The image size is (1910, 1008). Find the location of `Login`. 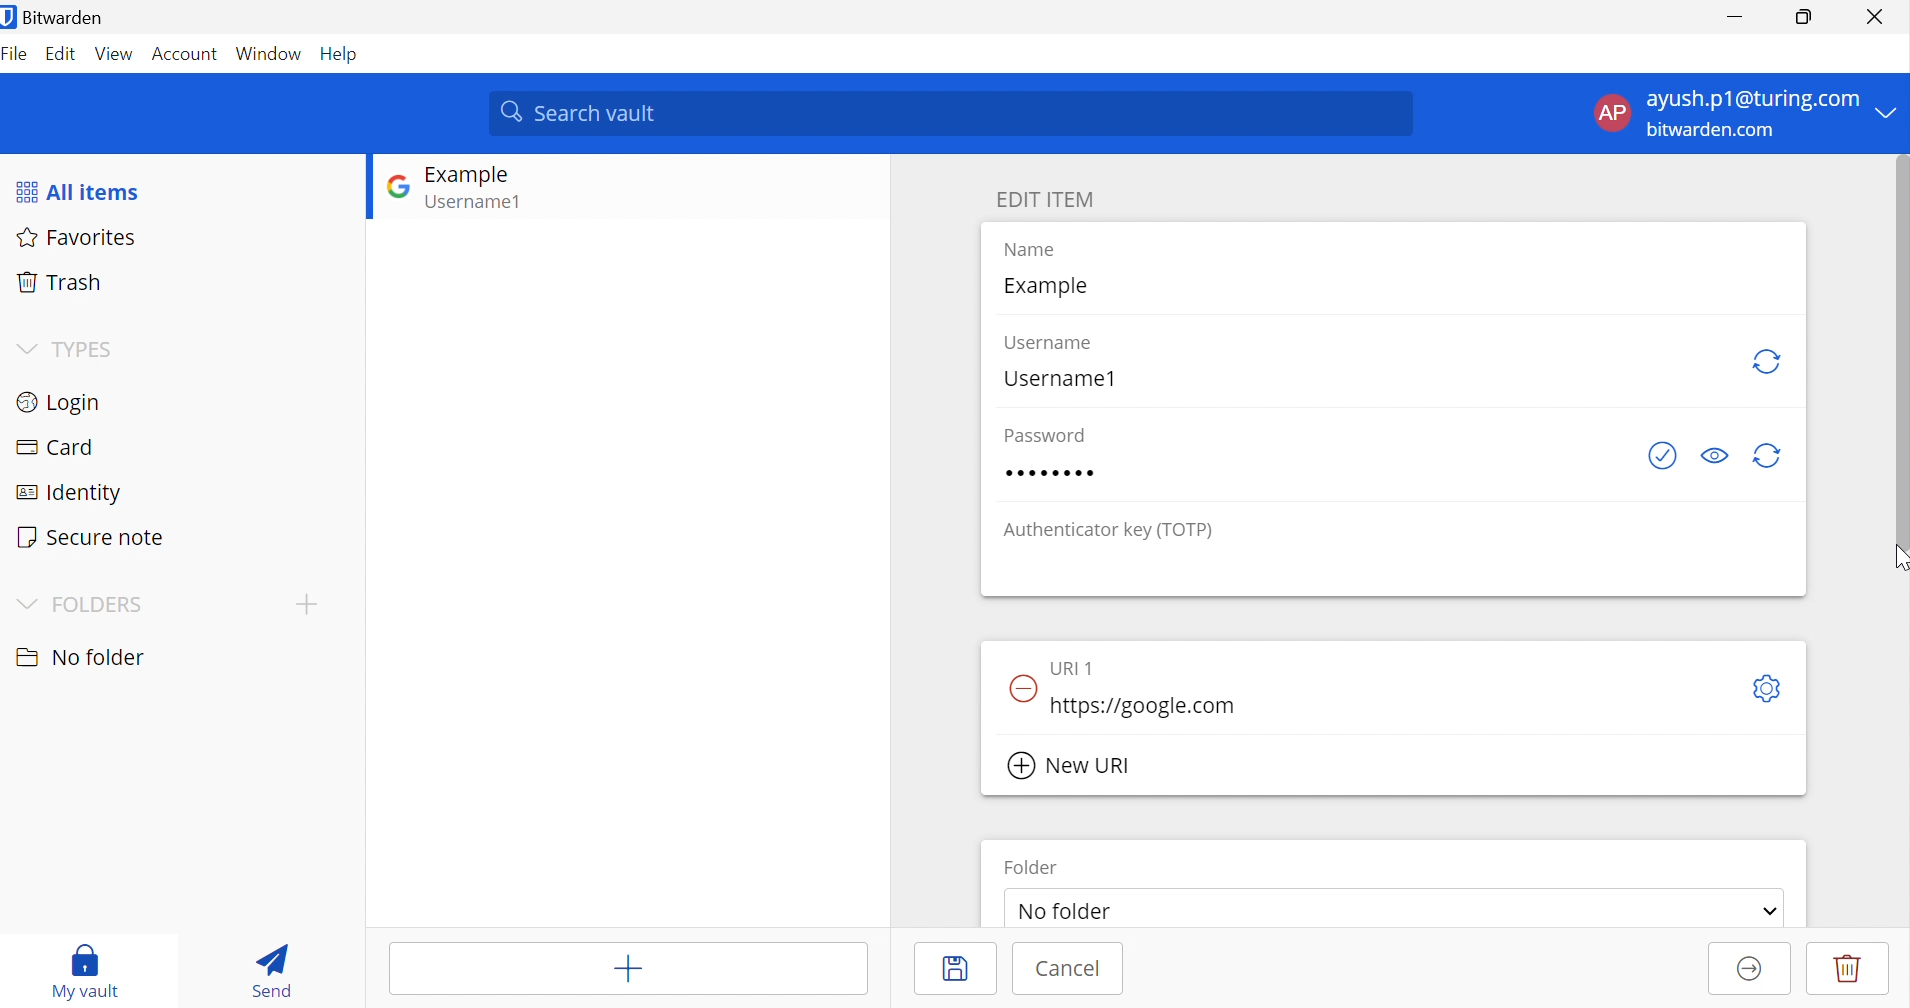

Login is located at coordinates (59, 401).